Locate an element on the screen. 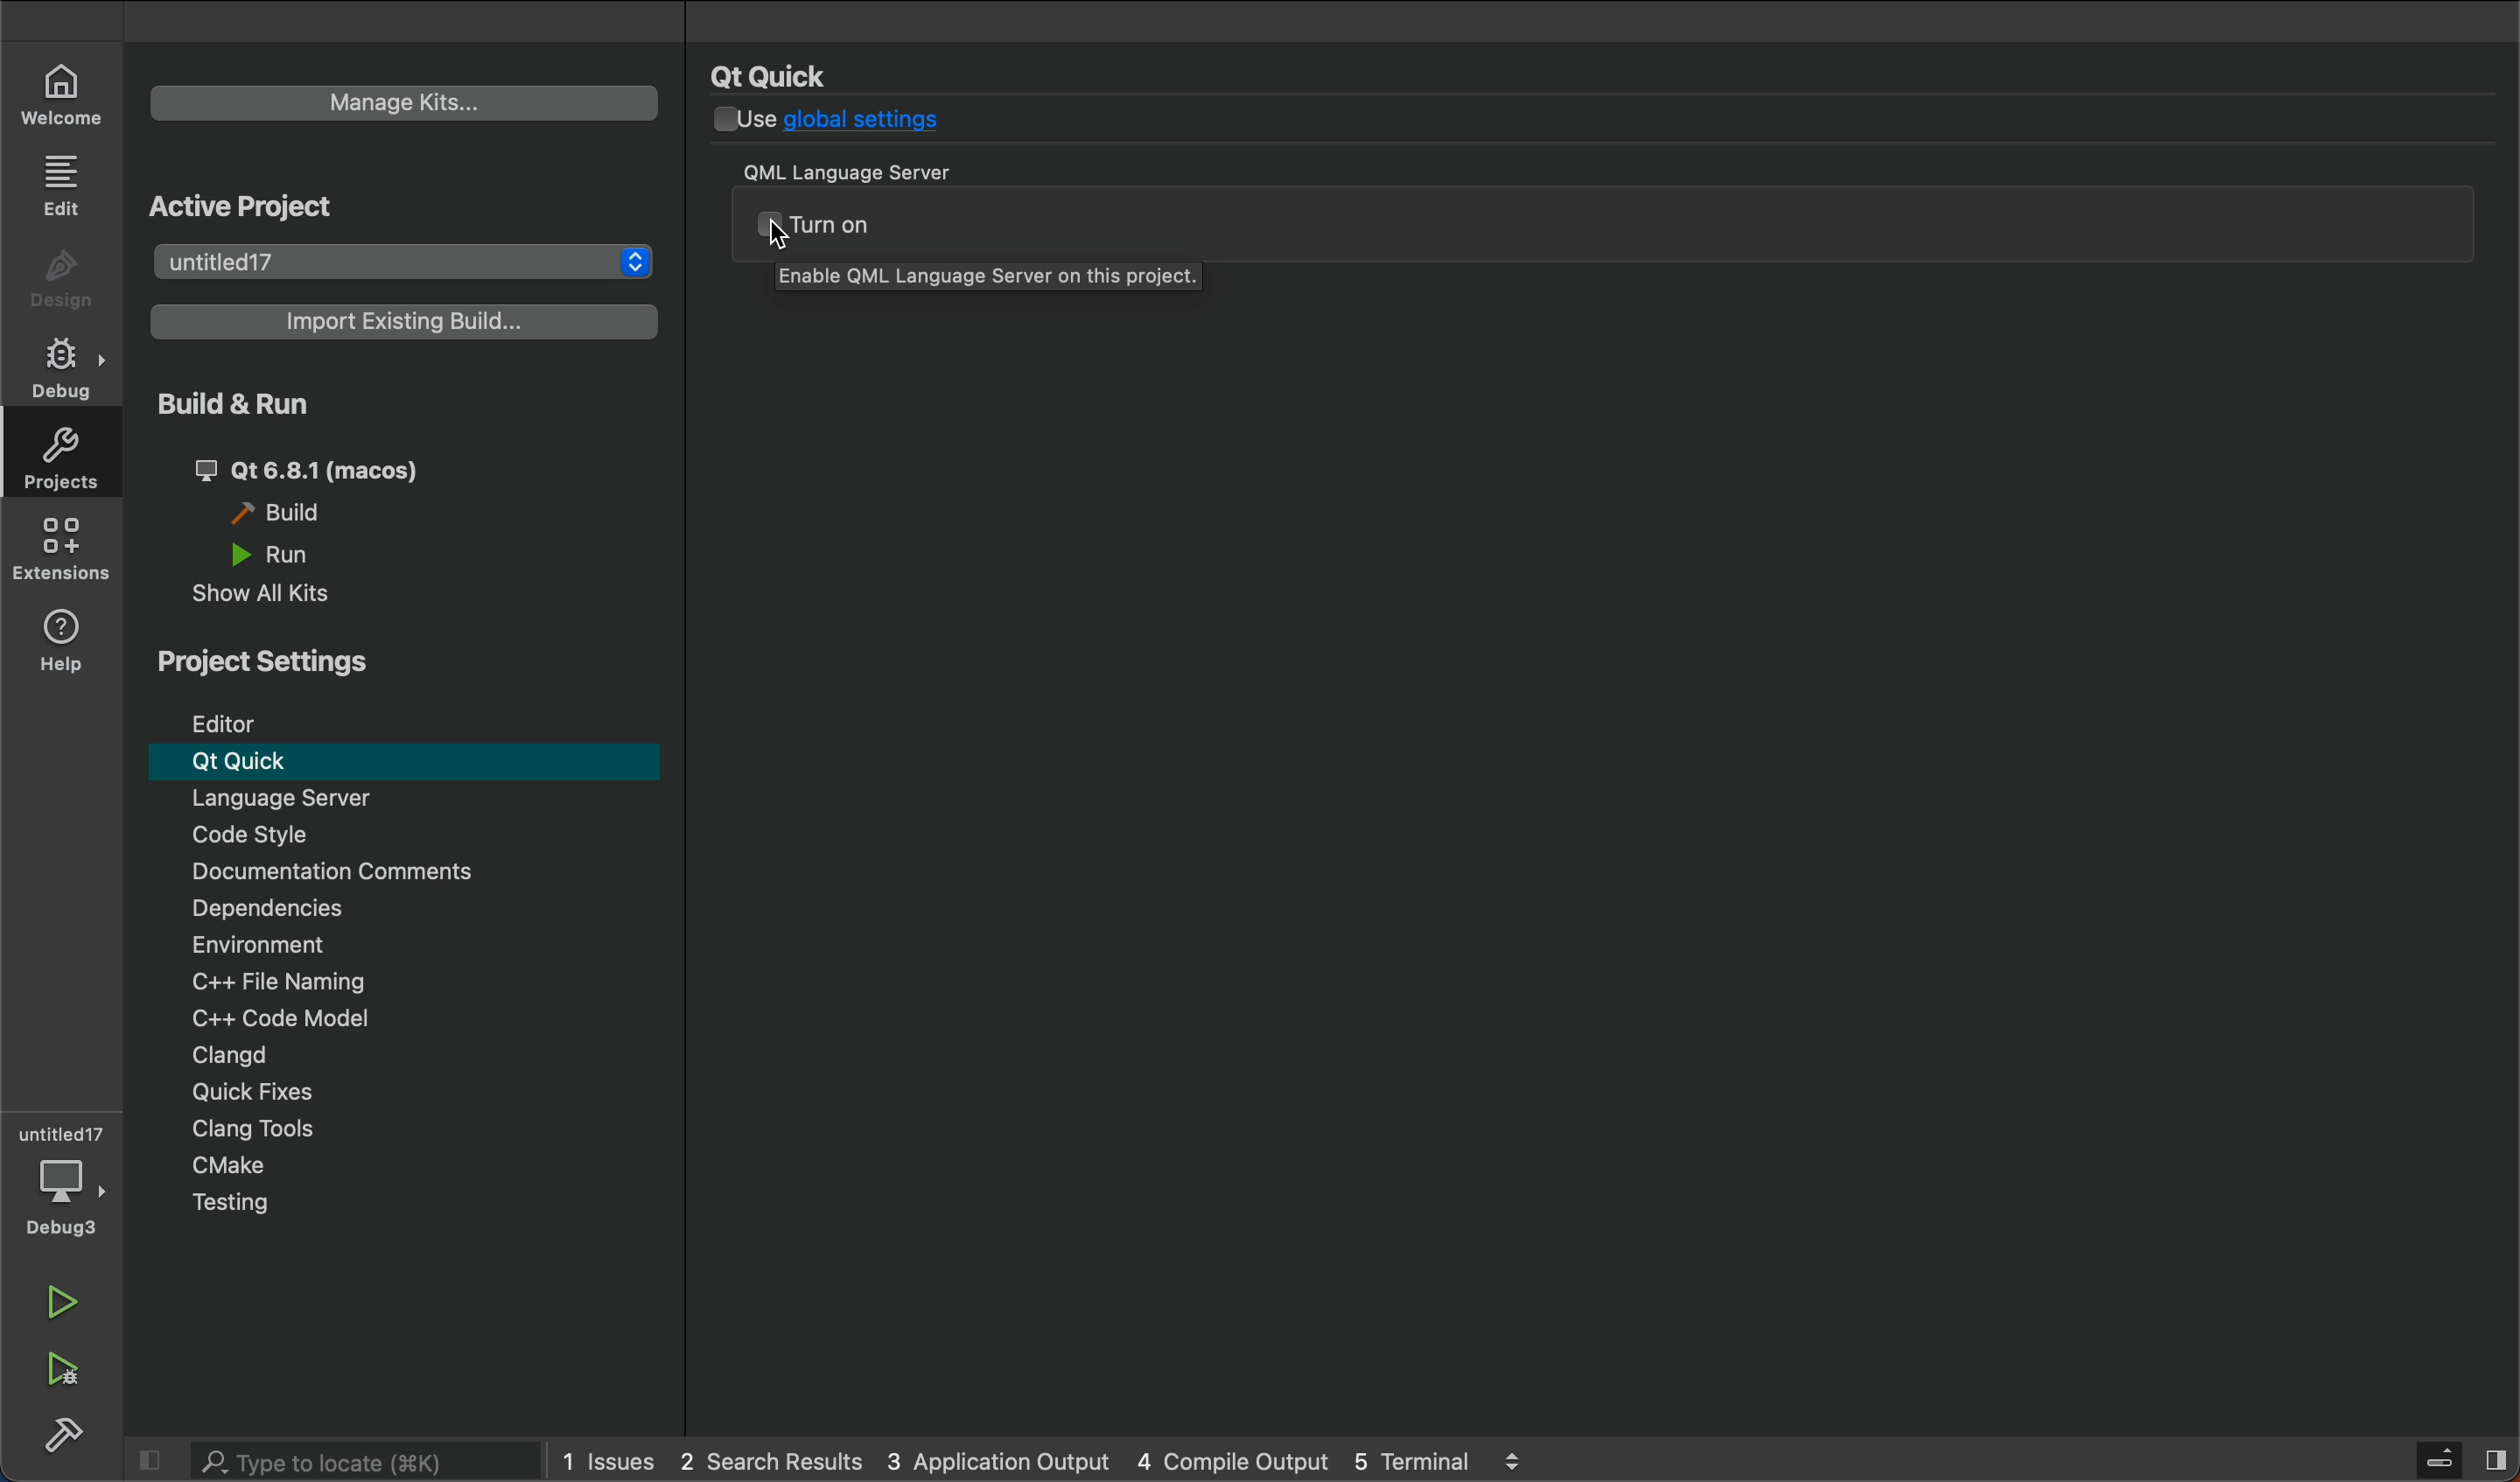 This screenshot has width=2520, height=1482. help is located at coordinates (64, 640).